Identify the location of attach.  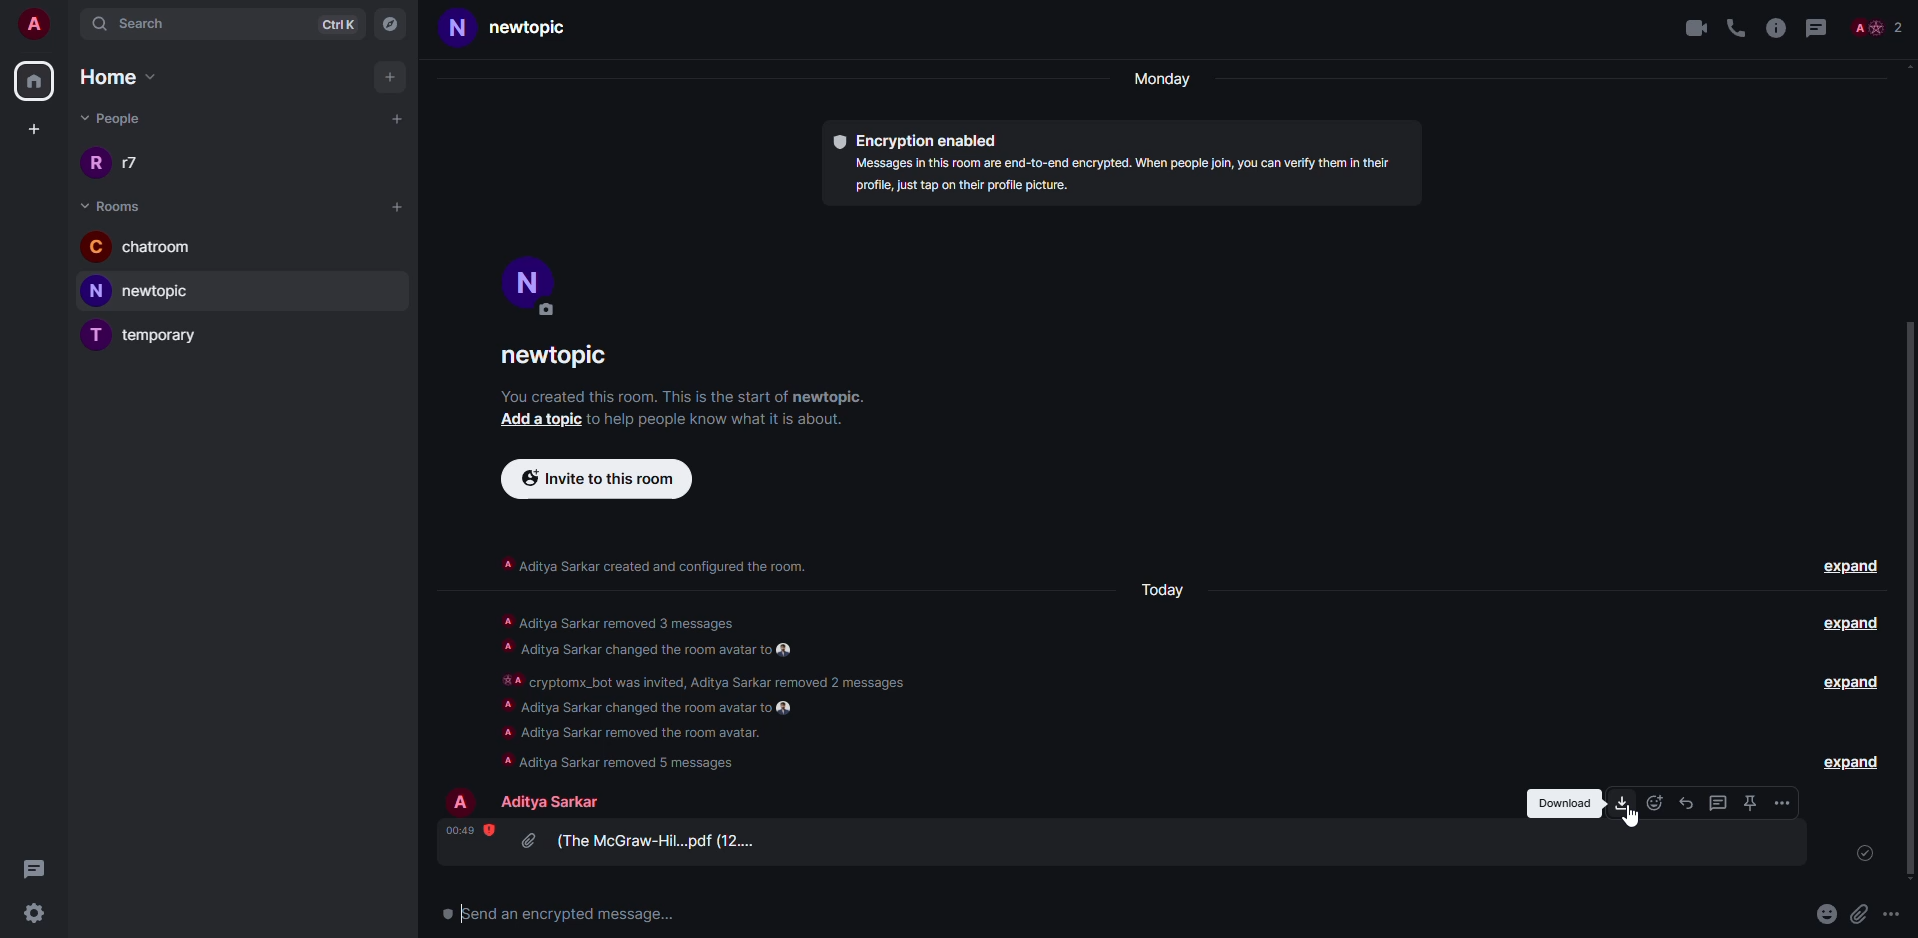
(1899, 913).